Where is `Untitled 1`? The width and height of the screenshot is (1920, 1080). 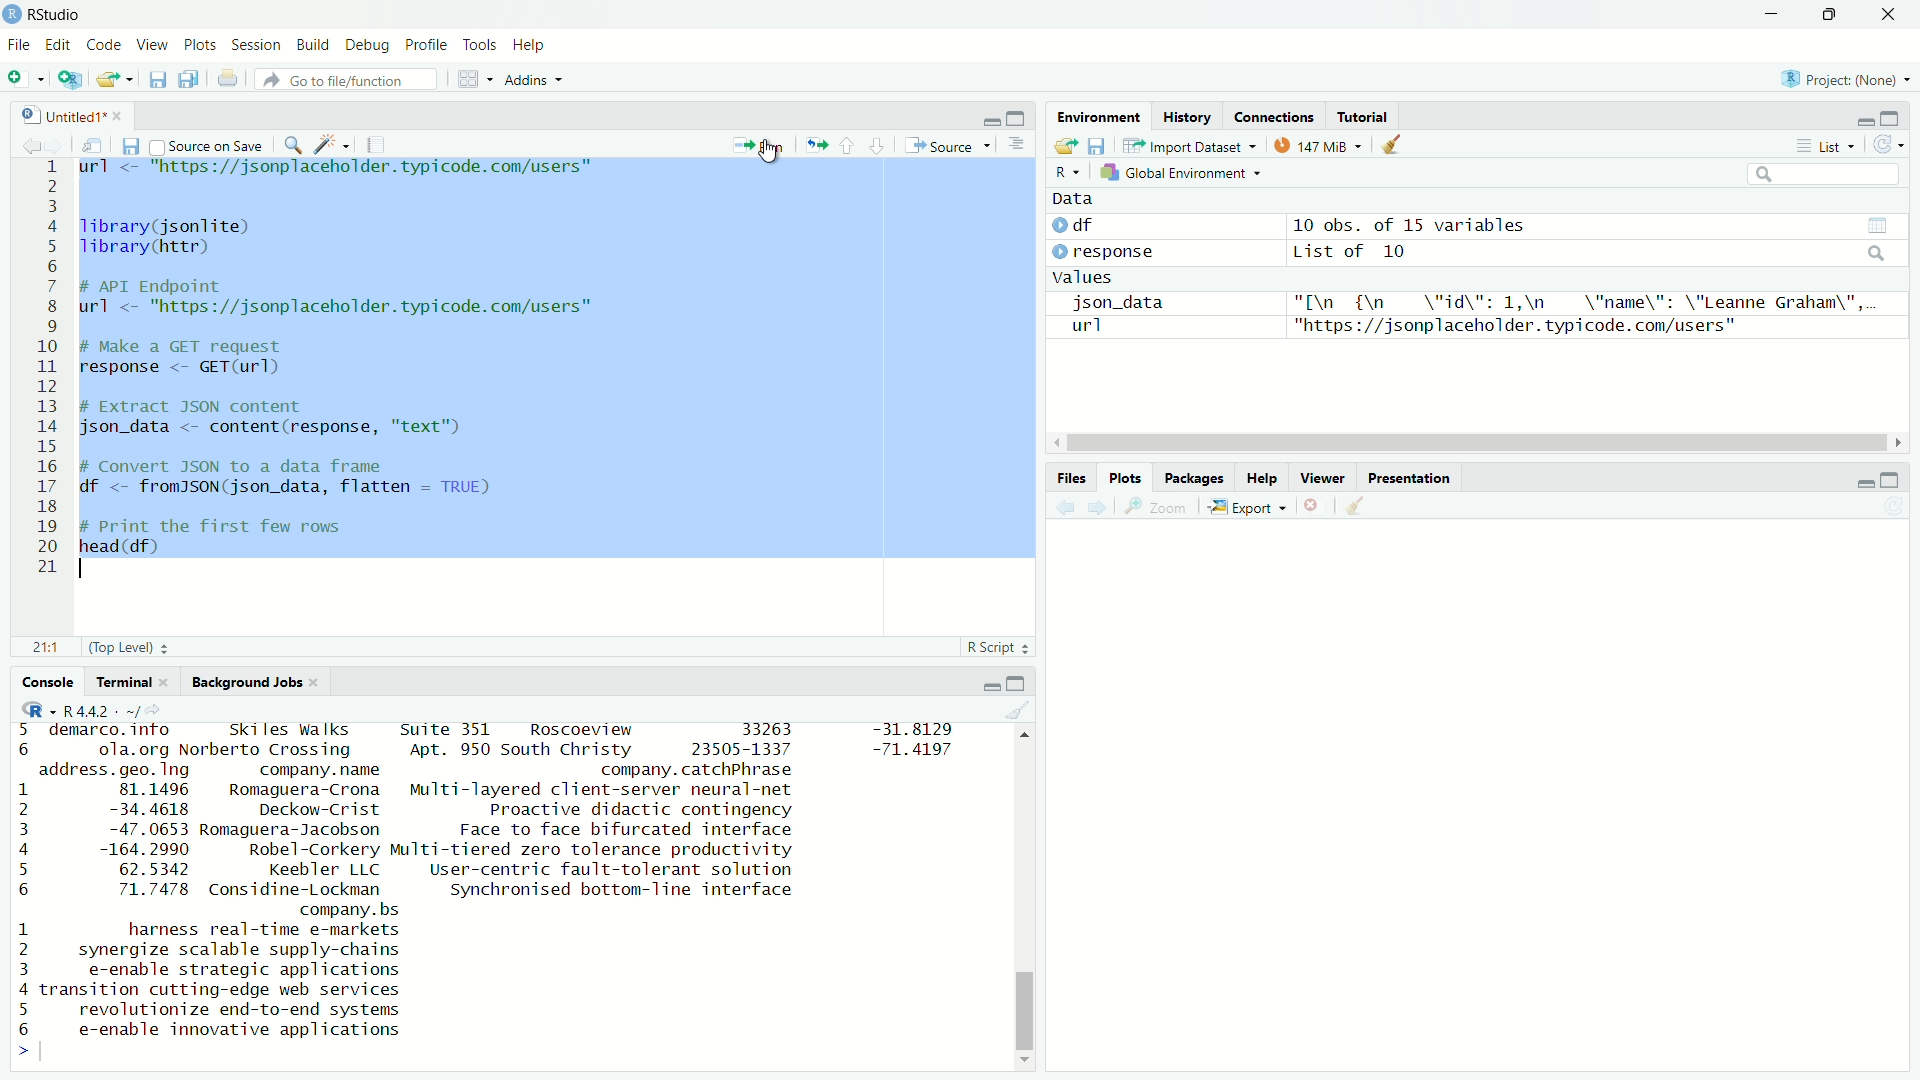 Untitled 1 is located at coordinates (73, 116).